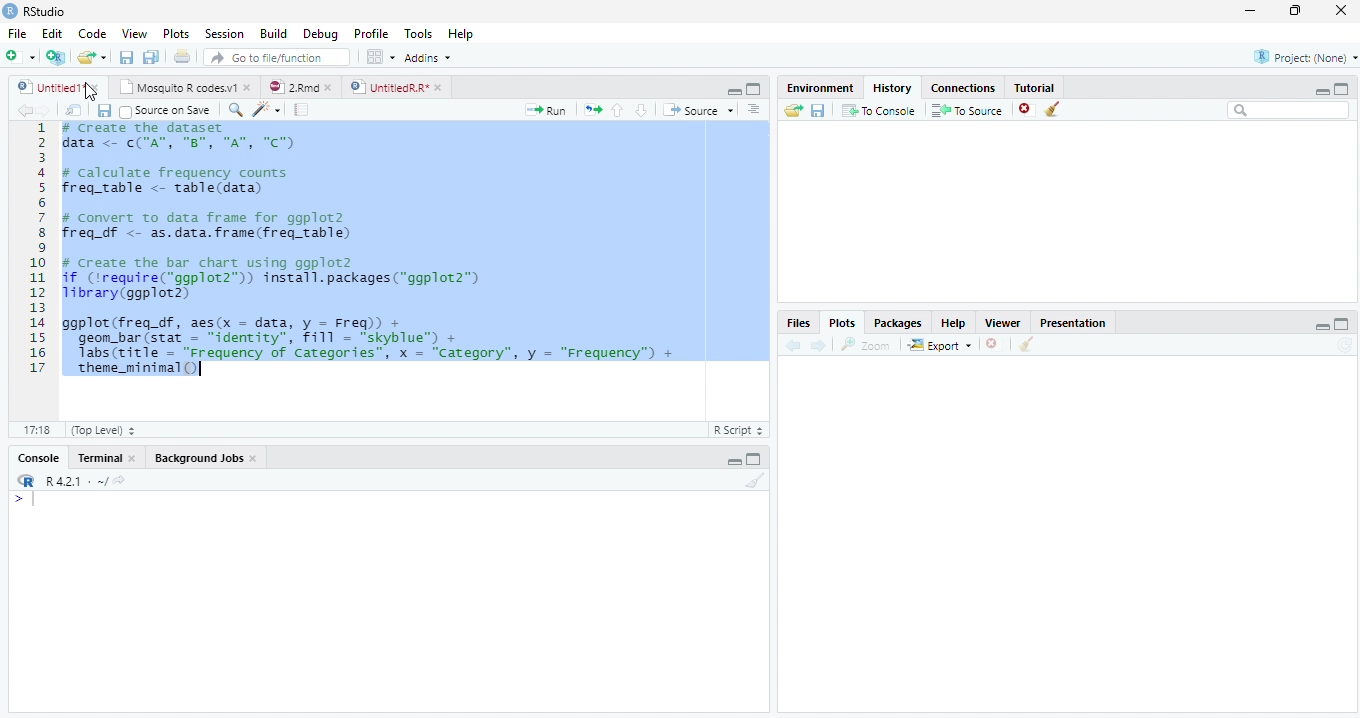 The image size is (1360, 718). I want to click on Save, so click(126, 58).